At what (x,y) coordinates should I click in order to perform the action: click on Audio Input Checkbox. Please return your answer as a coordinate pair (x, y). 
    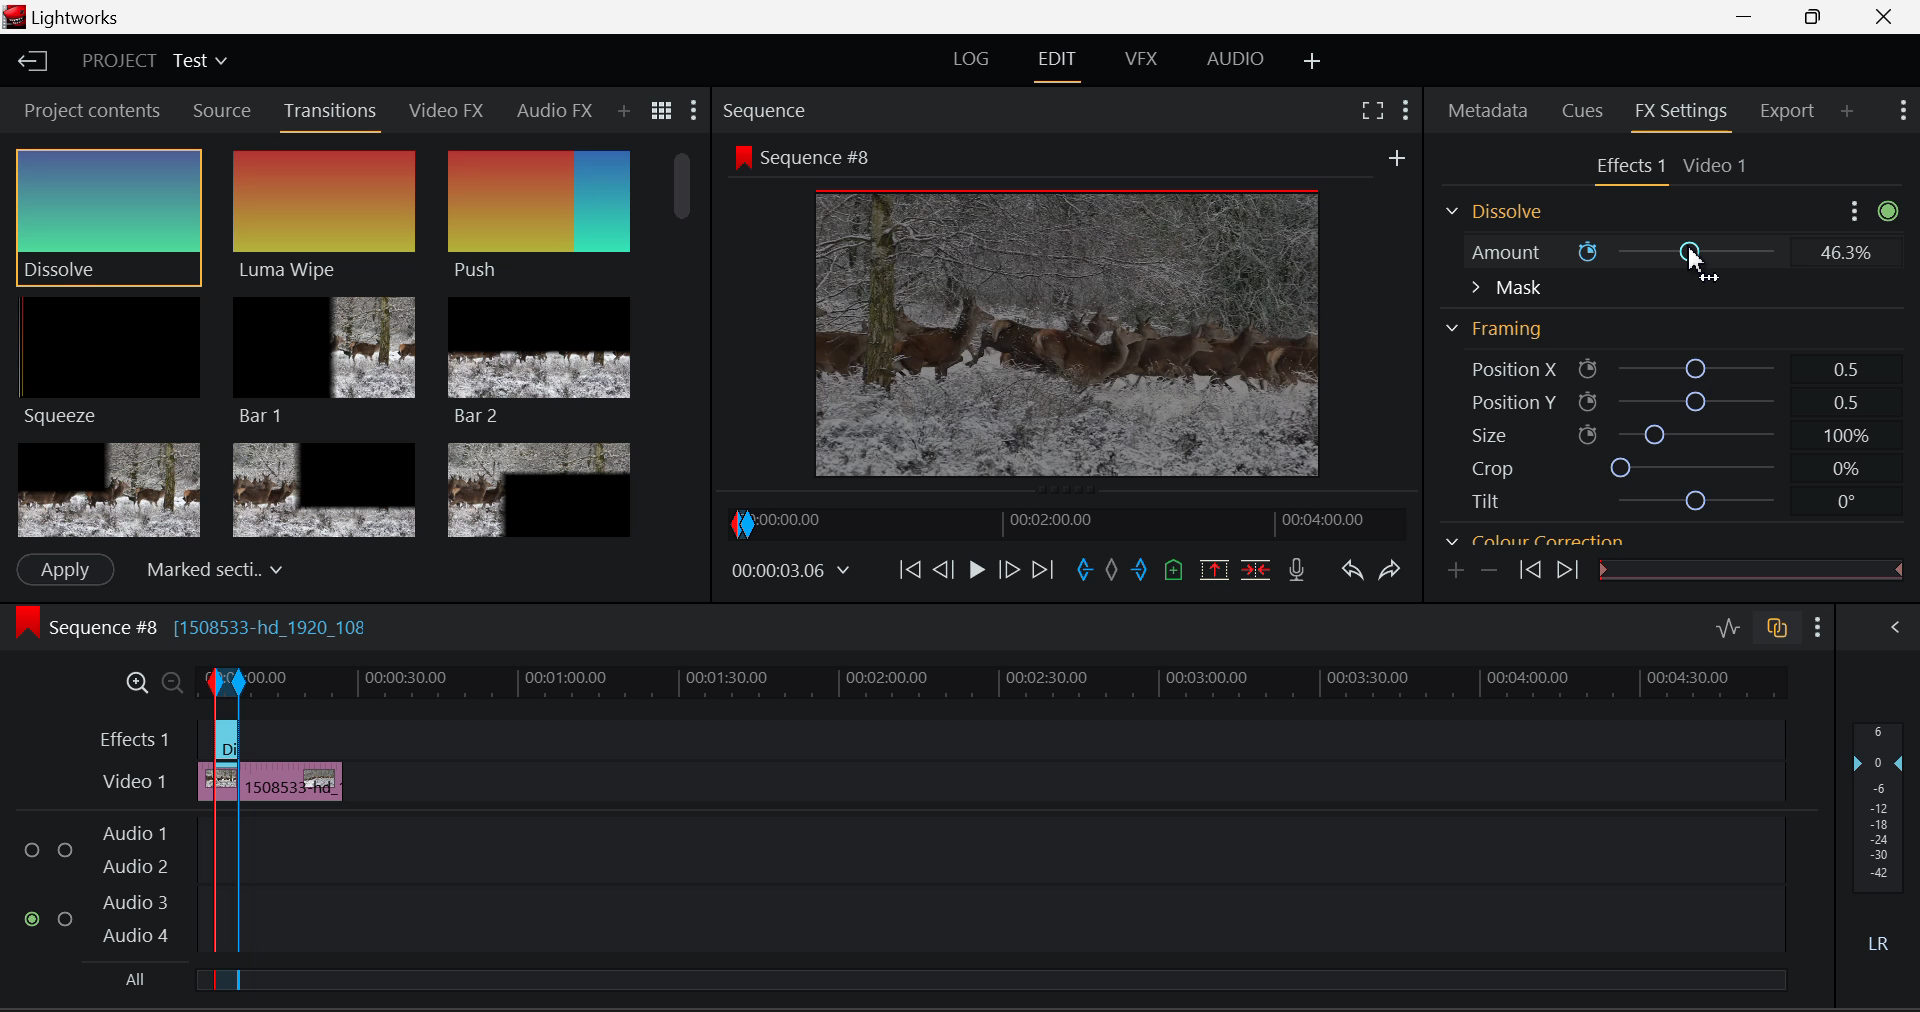
    Looking at the image, I should click on (34, 843).